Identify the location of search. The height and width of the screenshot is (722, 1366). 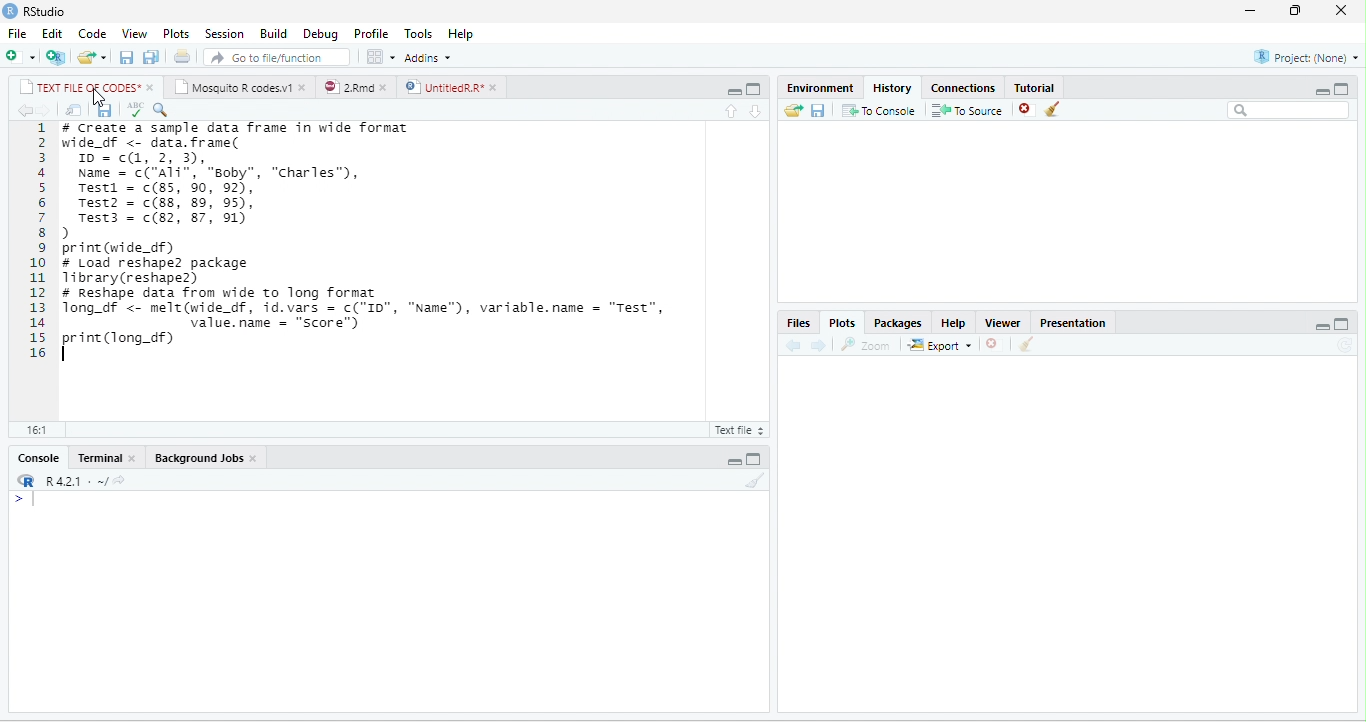
(160, 110).